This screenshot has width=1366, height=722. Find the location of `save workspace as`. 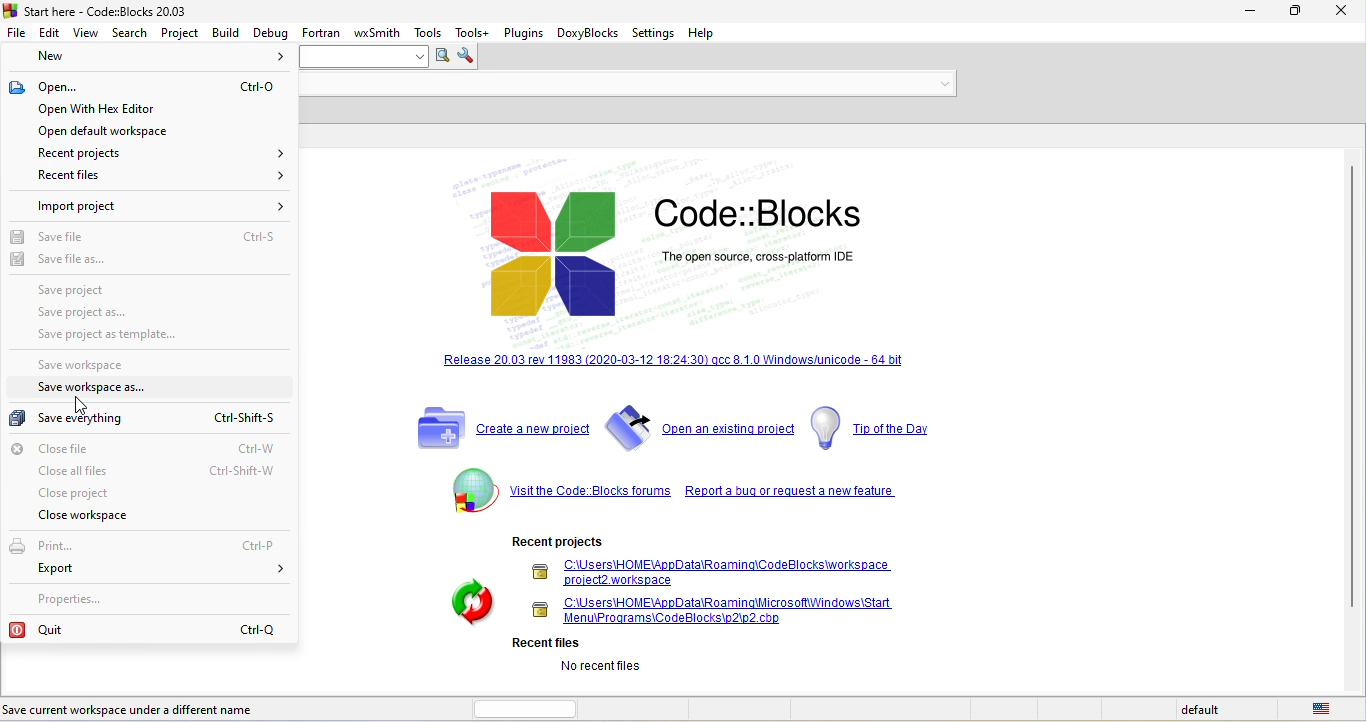

save workspace as is located at coordinates (106, 389).